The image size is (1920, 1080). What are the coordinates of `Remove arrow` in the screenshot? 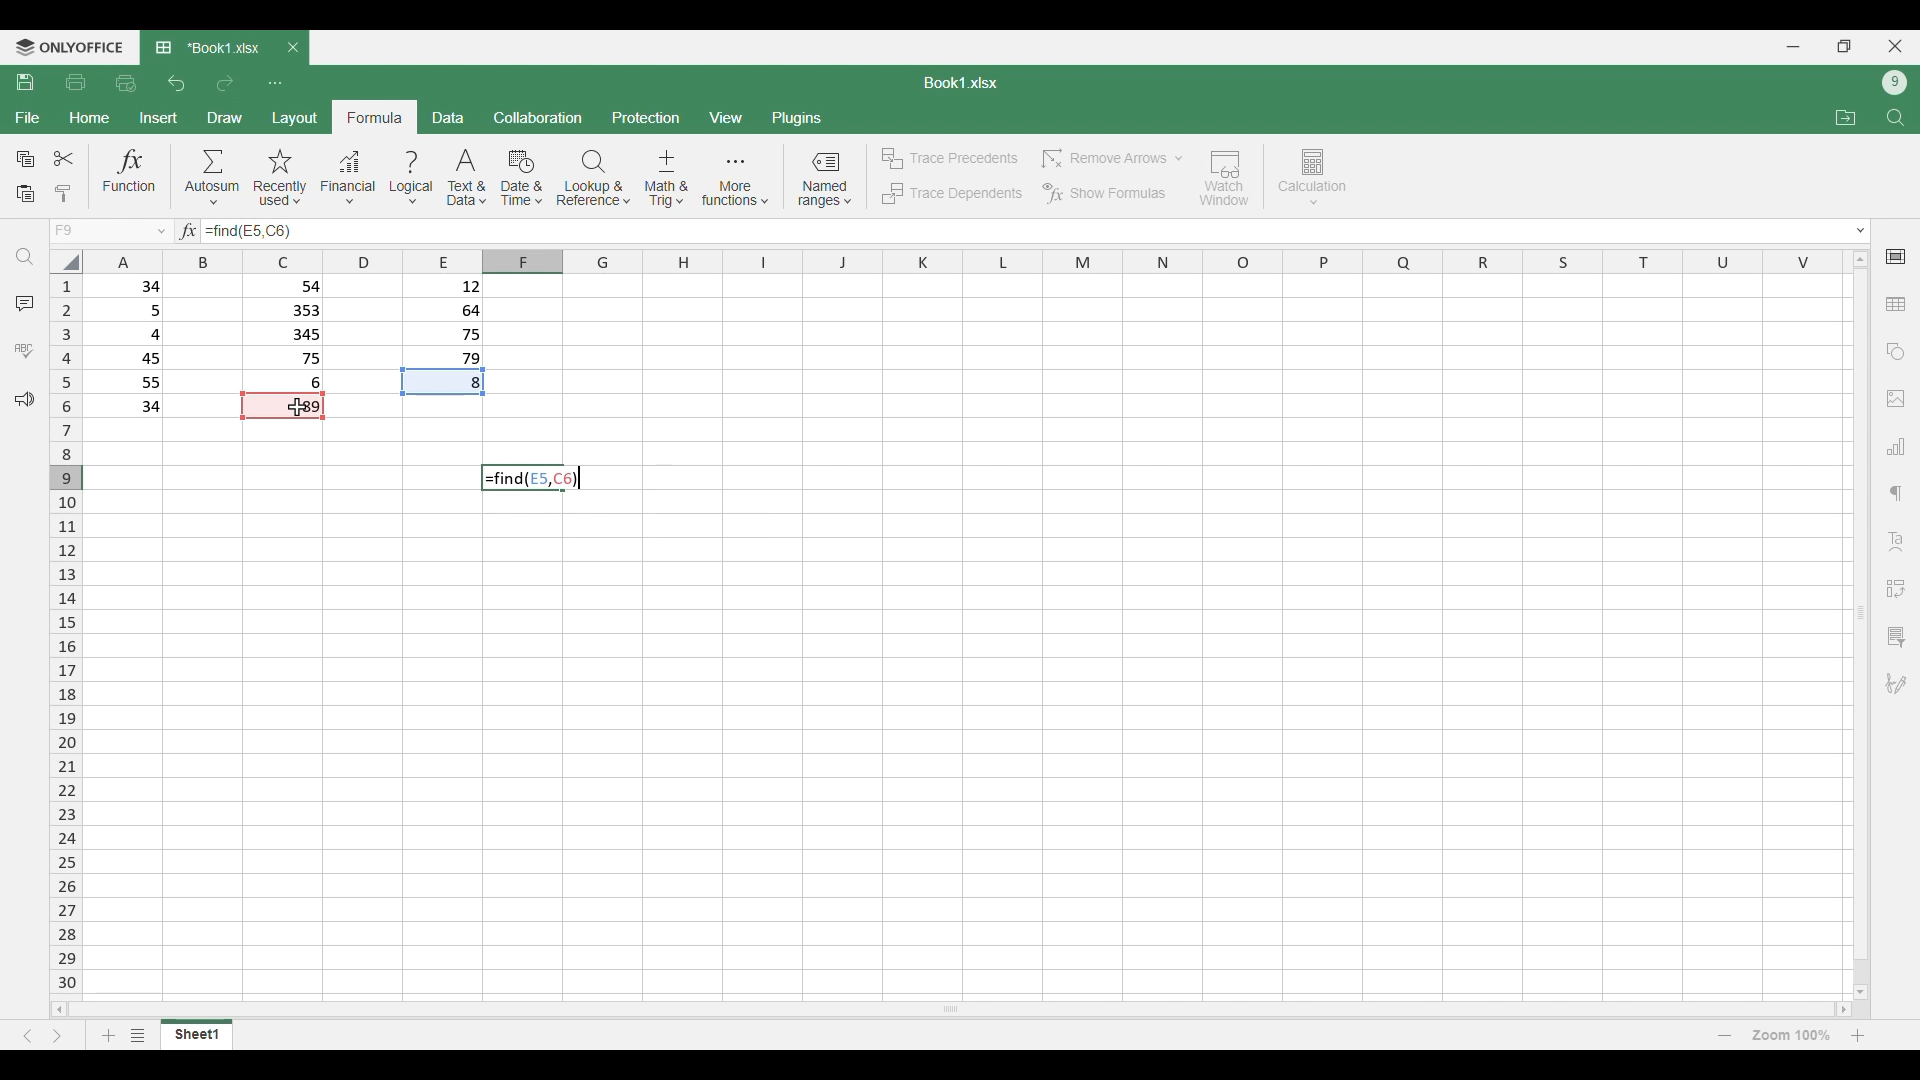 It's located at (1110, 159).